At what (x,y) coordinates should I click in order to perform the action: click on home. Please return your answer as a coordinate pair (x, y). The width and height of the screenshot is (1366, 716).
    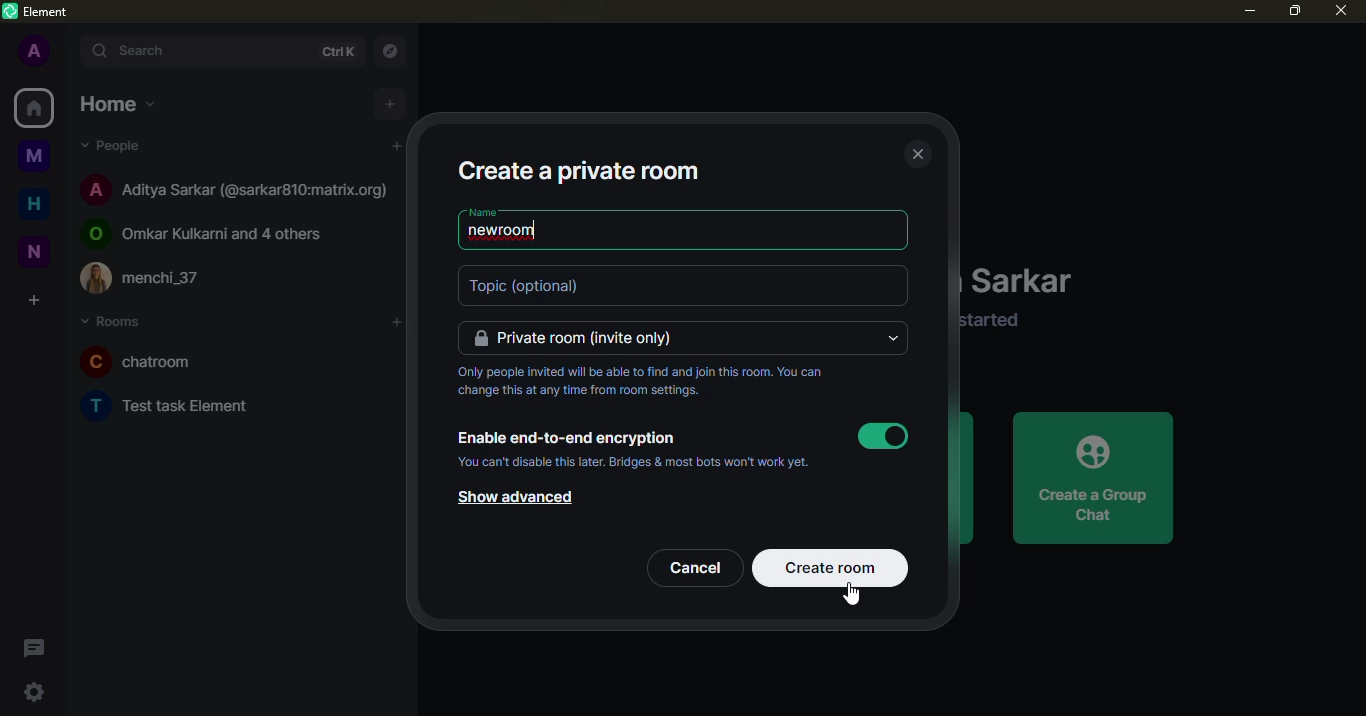
    Looking at the image, I should click on (120, 105).